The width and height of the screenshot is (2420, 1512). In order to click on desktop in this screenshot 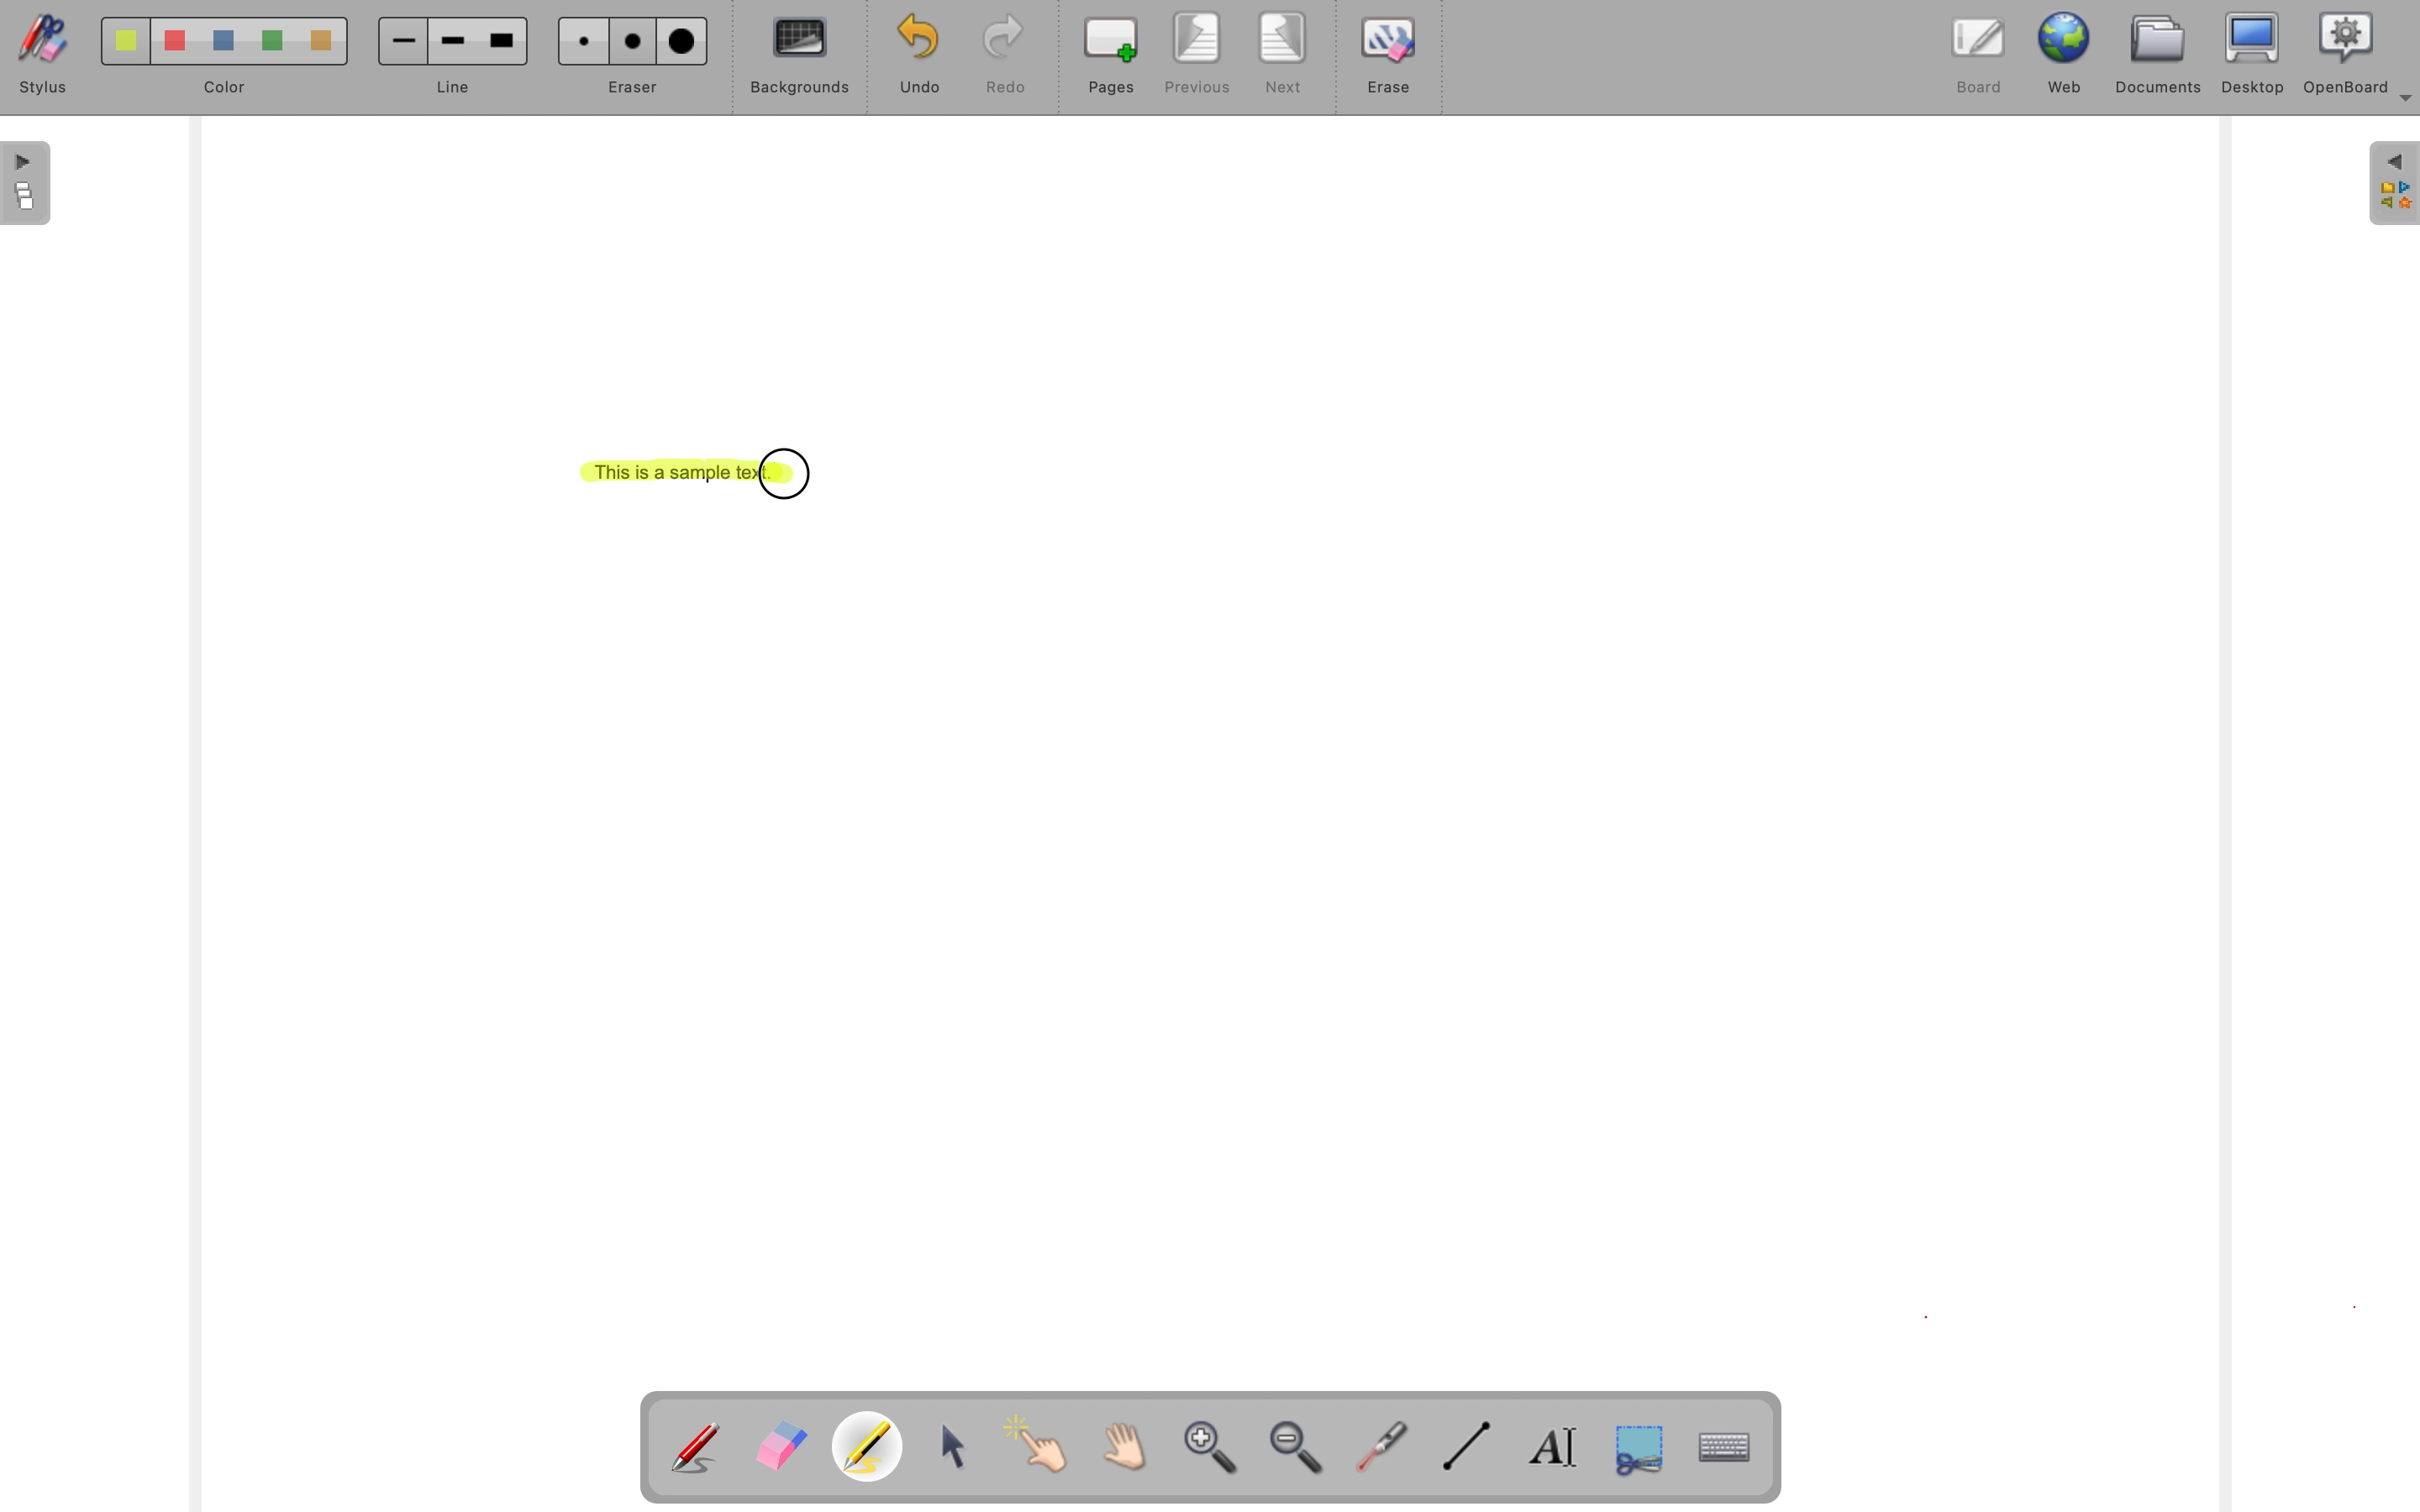, I will do `click(2255, 54)`.